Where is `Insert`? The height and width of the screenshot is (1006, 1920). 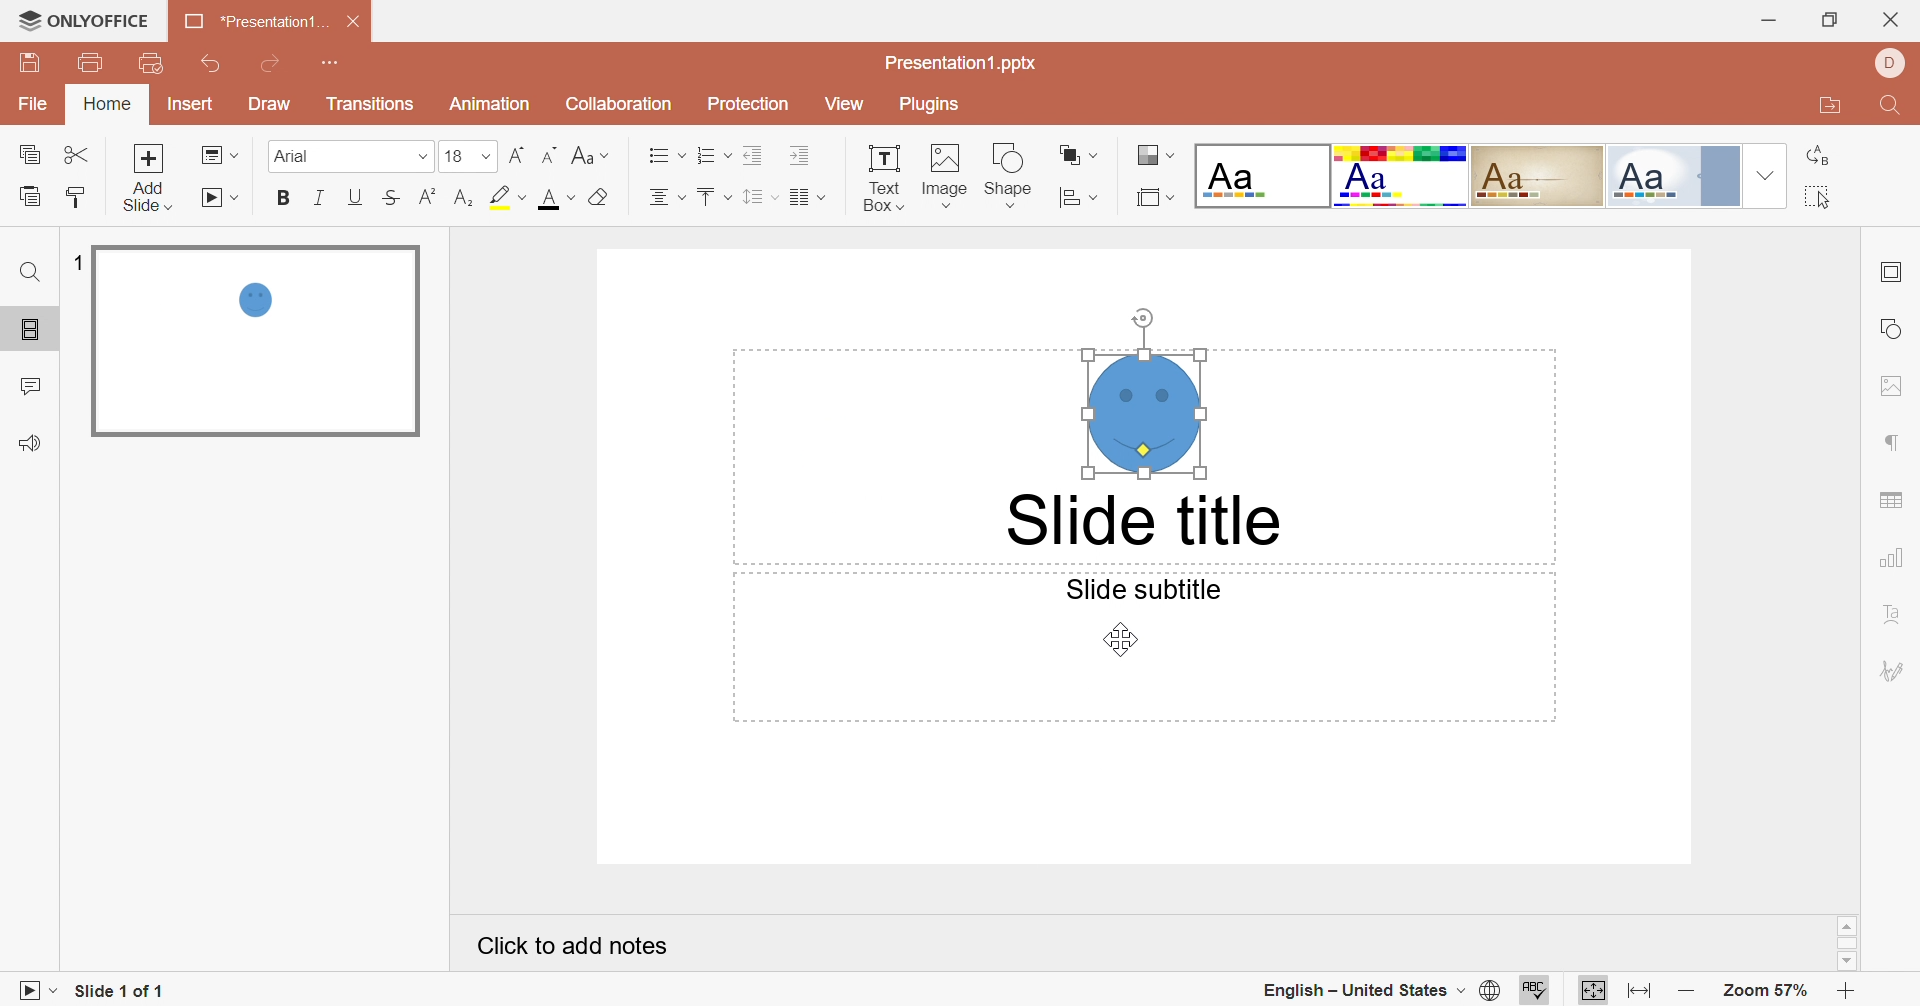
Insert is located at coordinates (191, 106).